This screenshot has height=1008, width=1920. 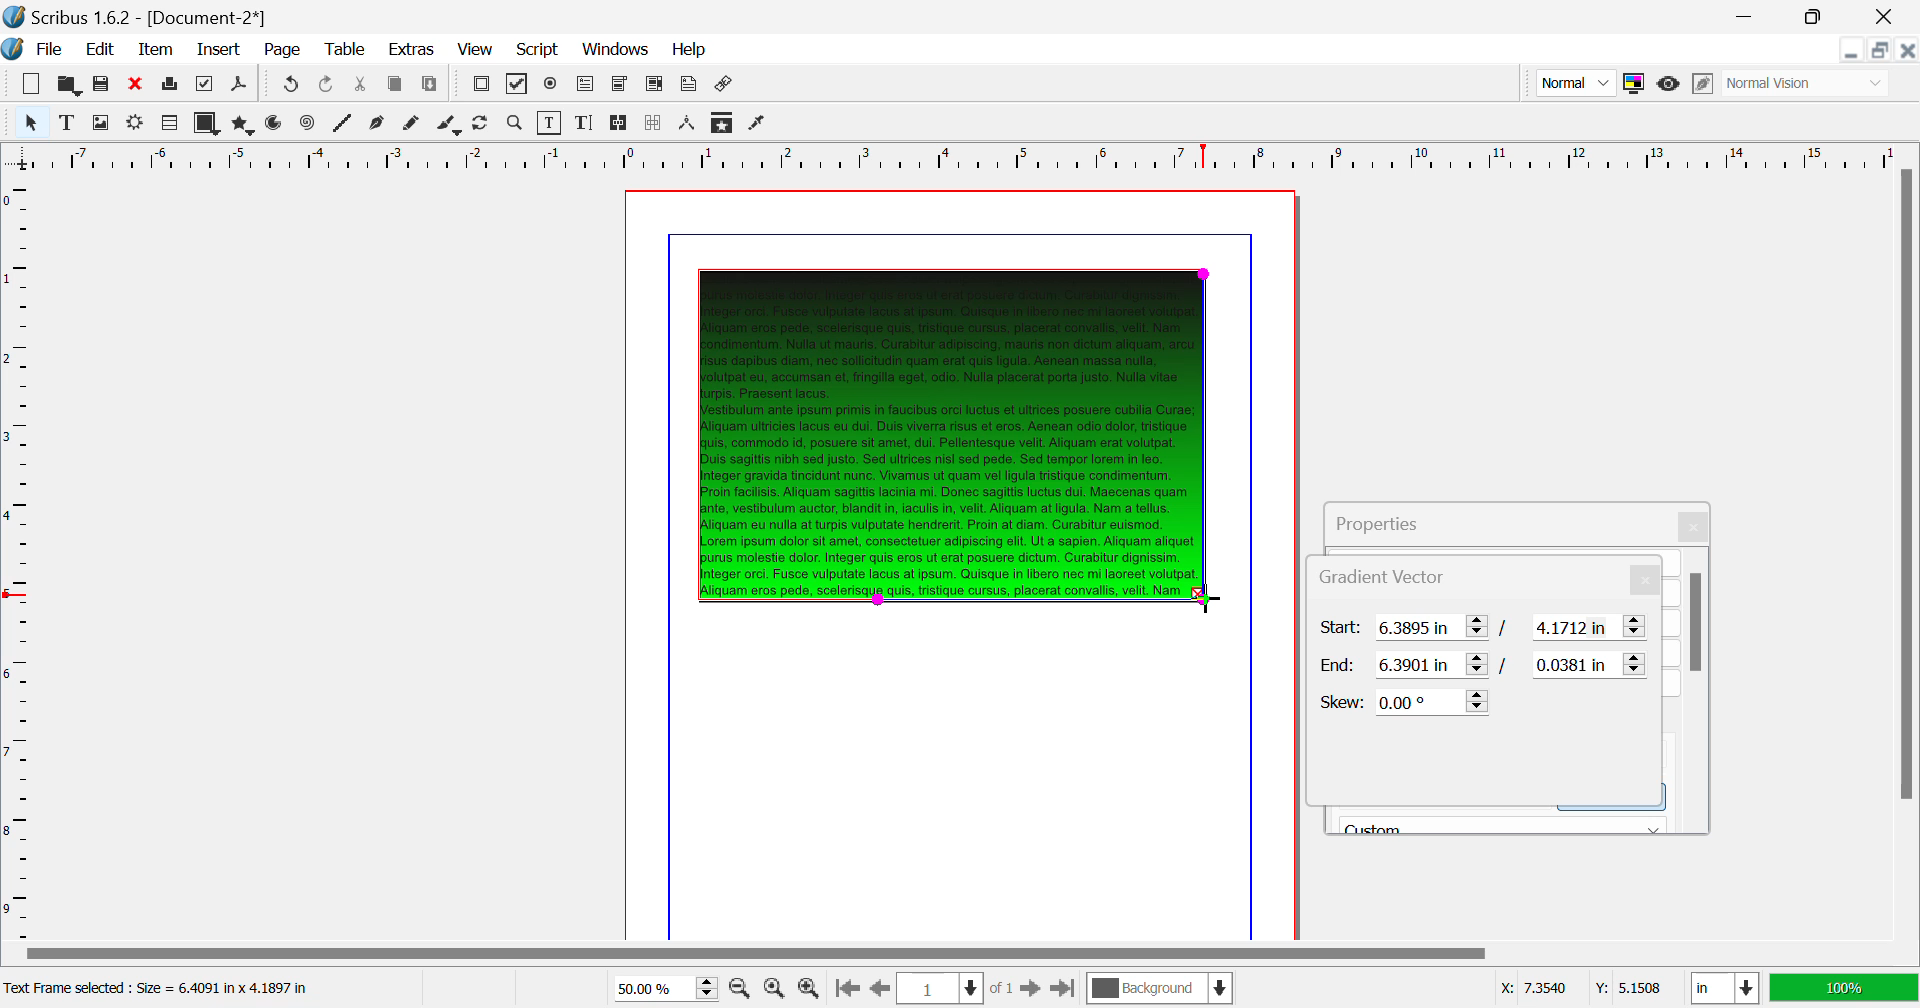 I want to click on Background, so click(x=1159, y=990).